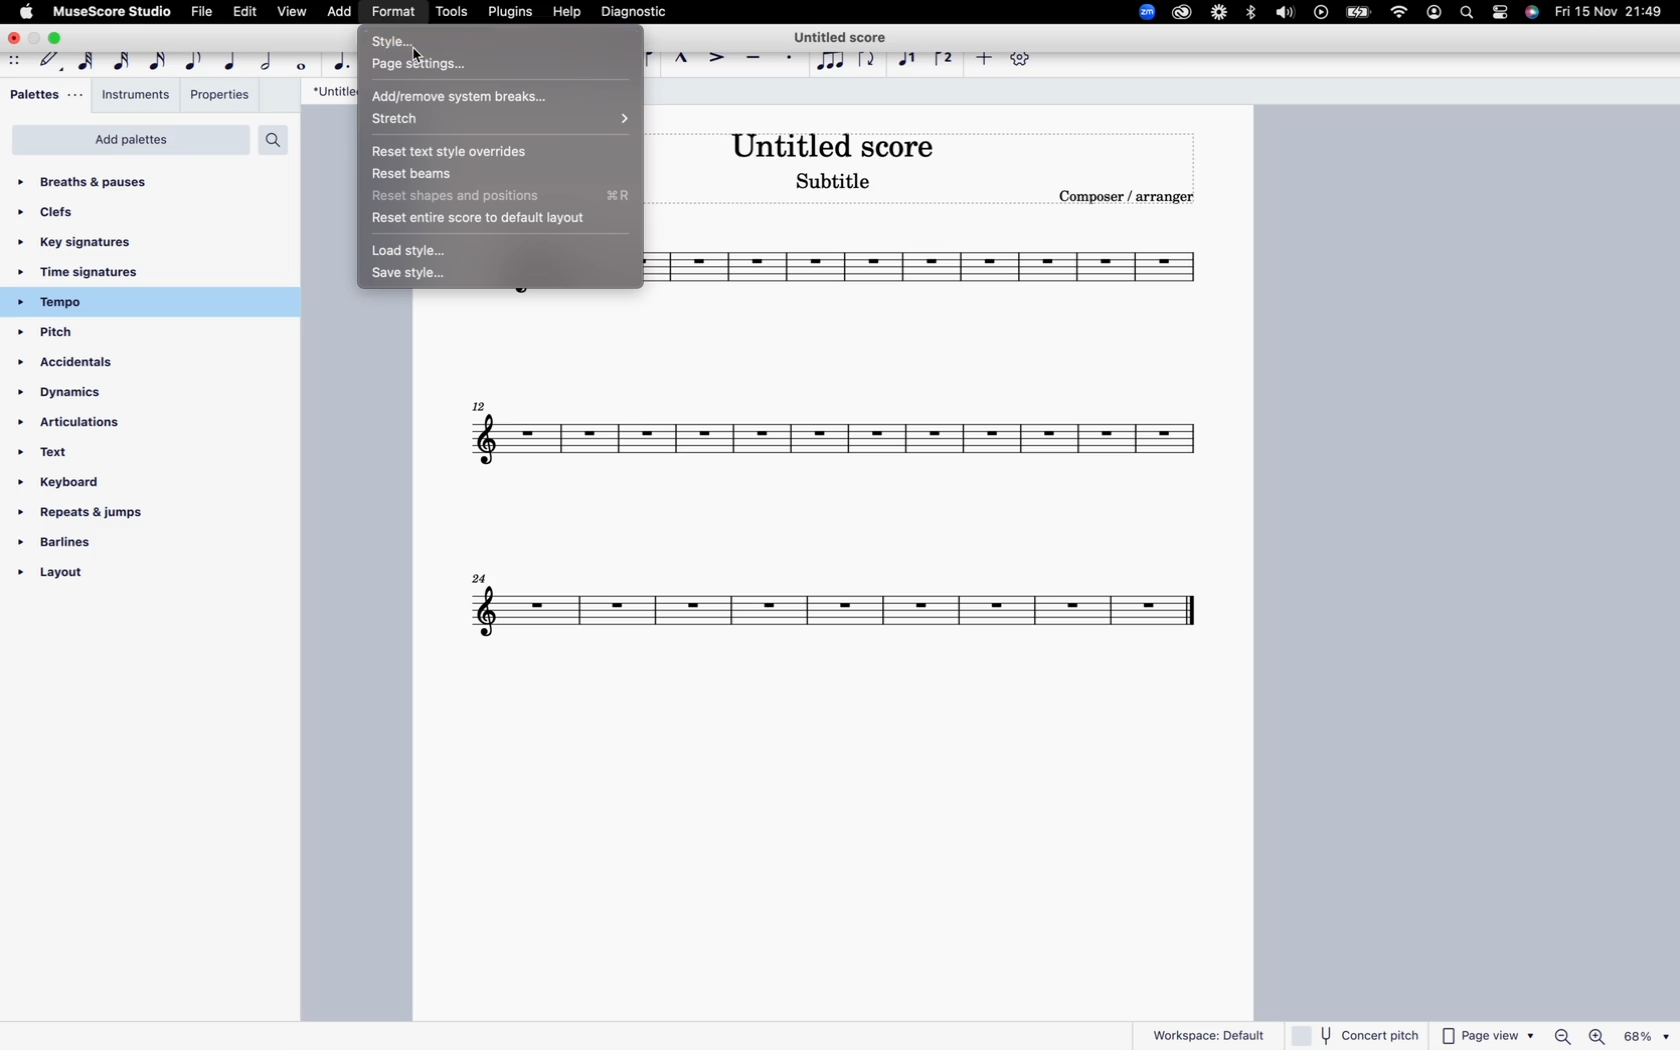  What do you see at coordinates (25, 11) in the screenshot?
I see `apple` at bounding box center [25, 11].